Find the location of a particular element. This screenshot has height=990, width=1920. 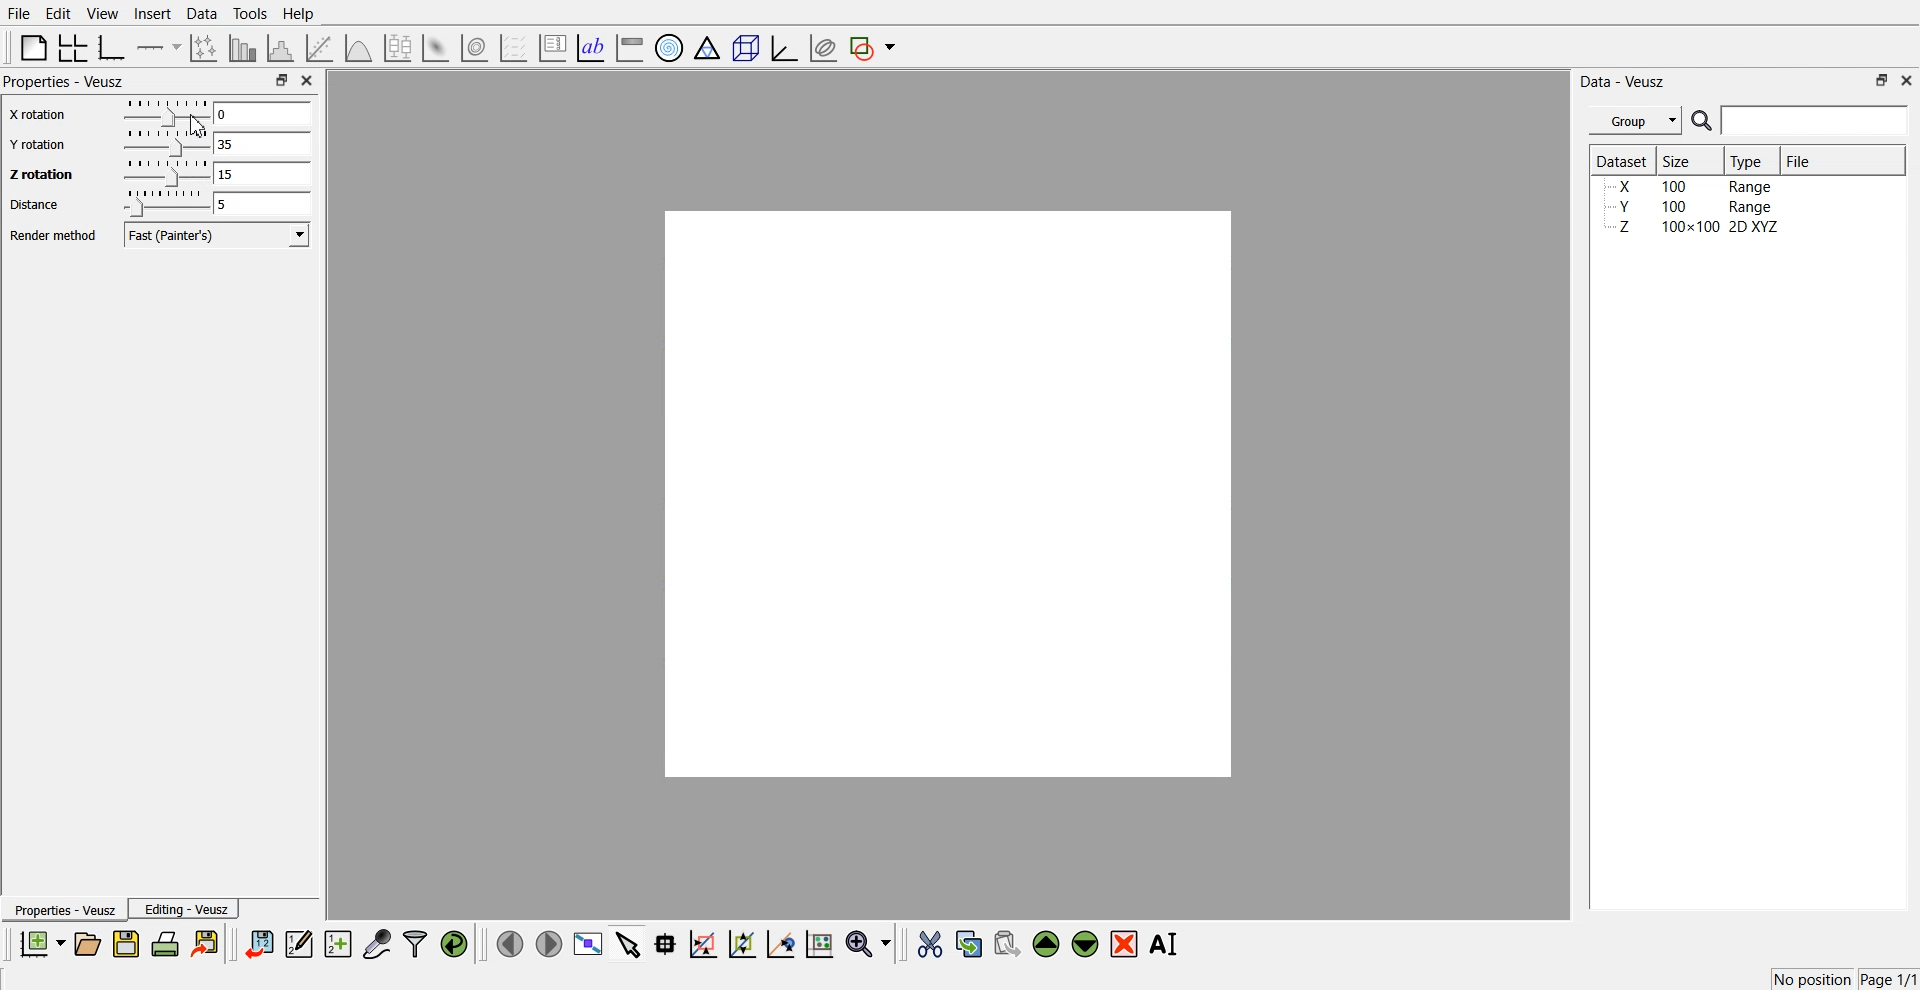

Maximize is located at coordinates (281, 79).